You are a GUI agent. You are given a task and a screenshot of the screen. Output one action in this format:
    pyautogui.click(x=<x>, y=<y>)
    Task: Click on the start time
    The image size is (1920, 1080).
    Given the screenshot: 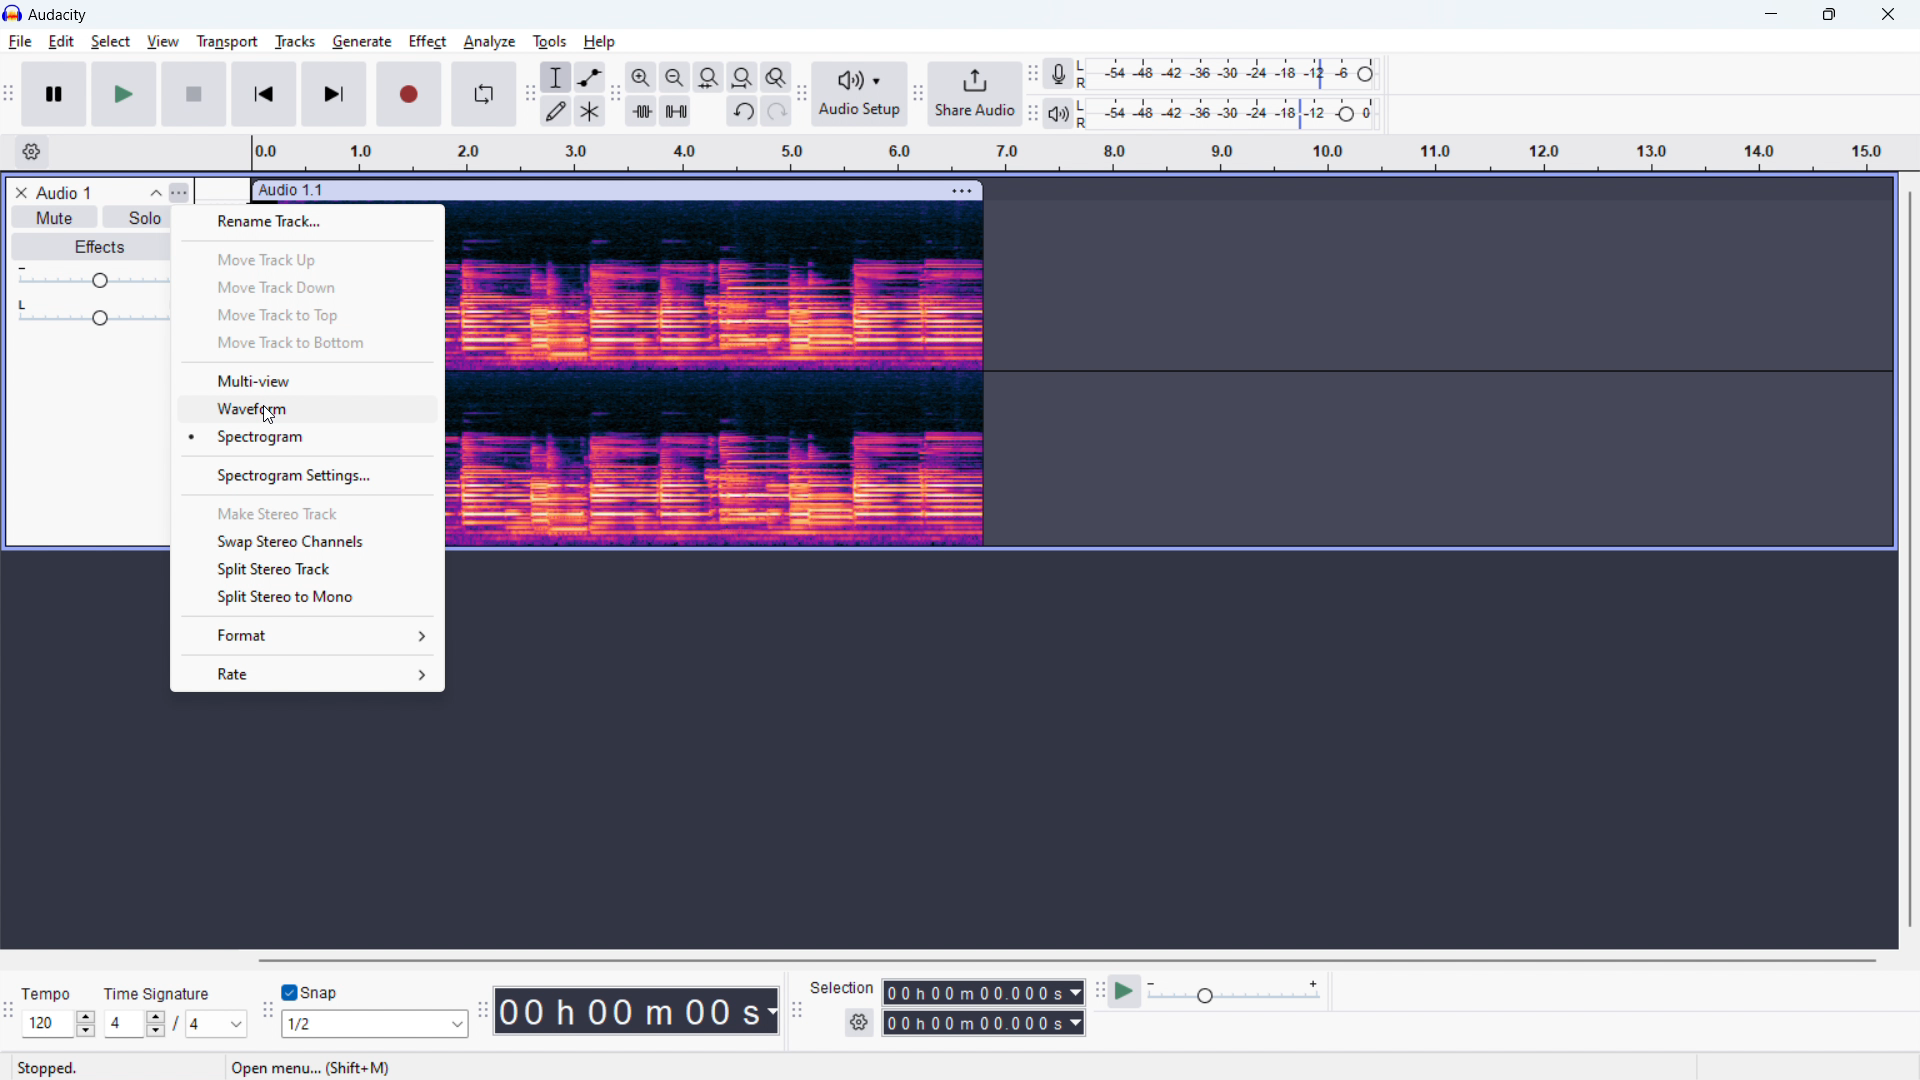 What is the action you would take?
    pyautogui.click(x=984, y=992)
    